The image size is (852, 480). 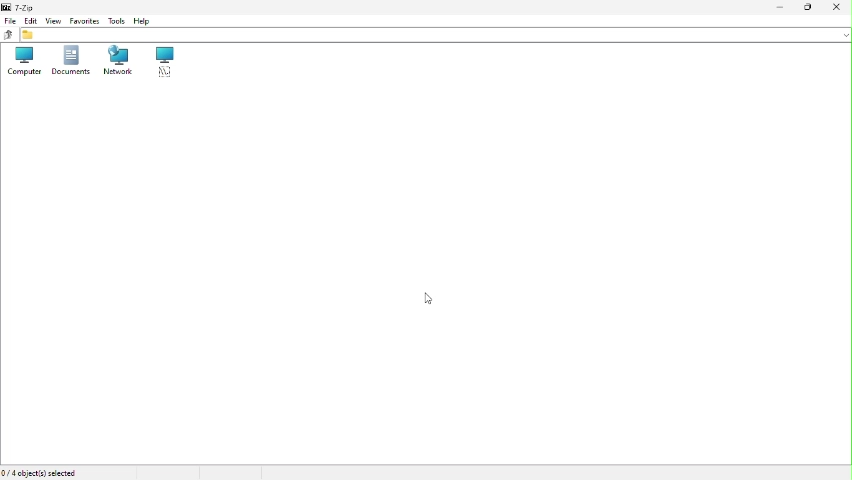 I want to click on view, so click(x=53, y=20).